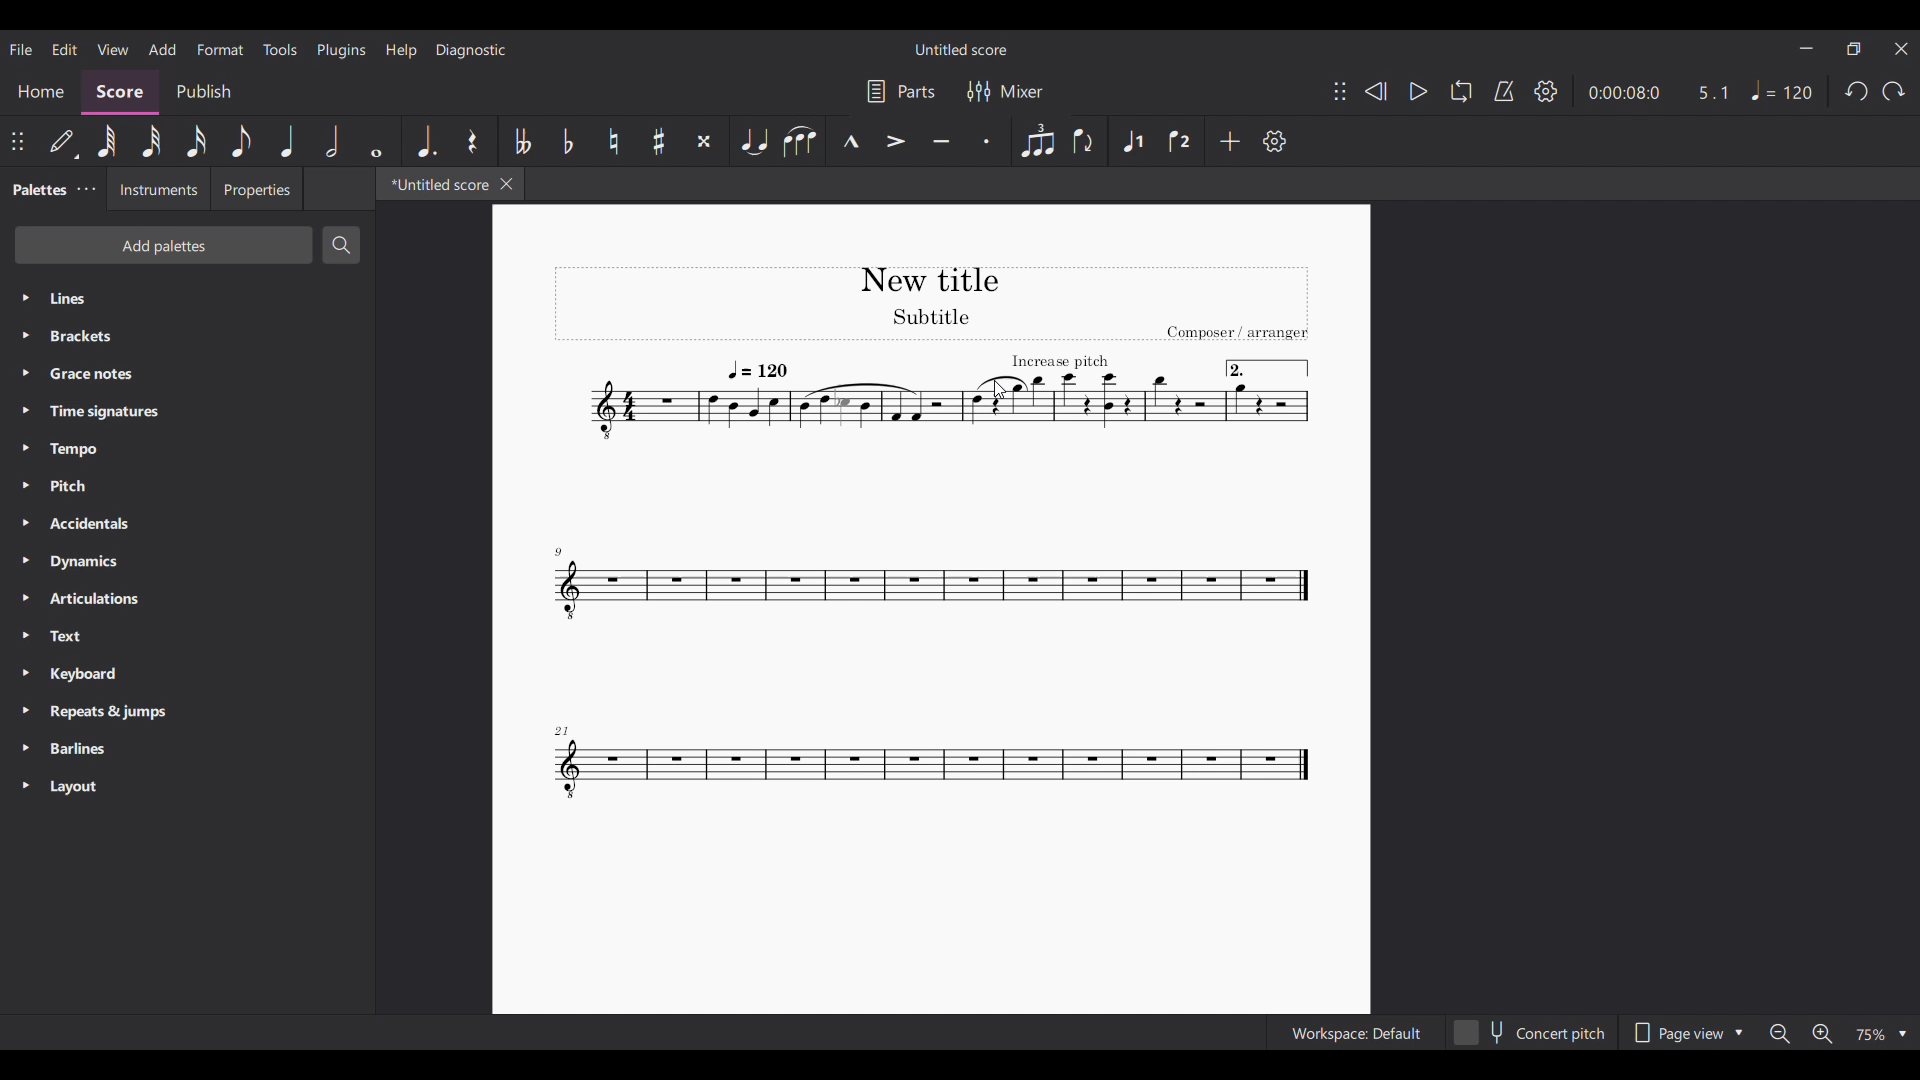 Image resolution: width=1920 pixels, height=1080 pixels. Describe the element at coordinates (152, 142) in the screenshot. I see `32nd note` at that location.